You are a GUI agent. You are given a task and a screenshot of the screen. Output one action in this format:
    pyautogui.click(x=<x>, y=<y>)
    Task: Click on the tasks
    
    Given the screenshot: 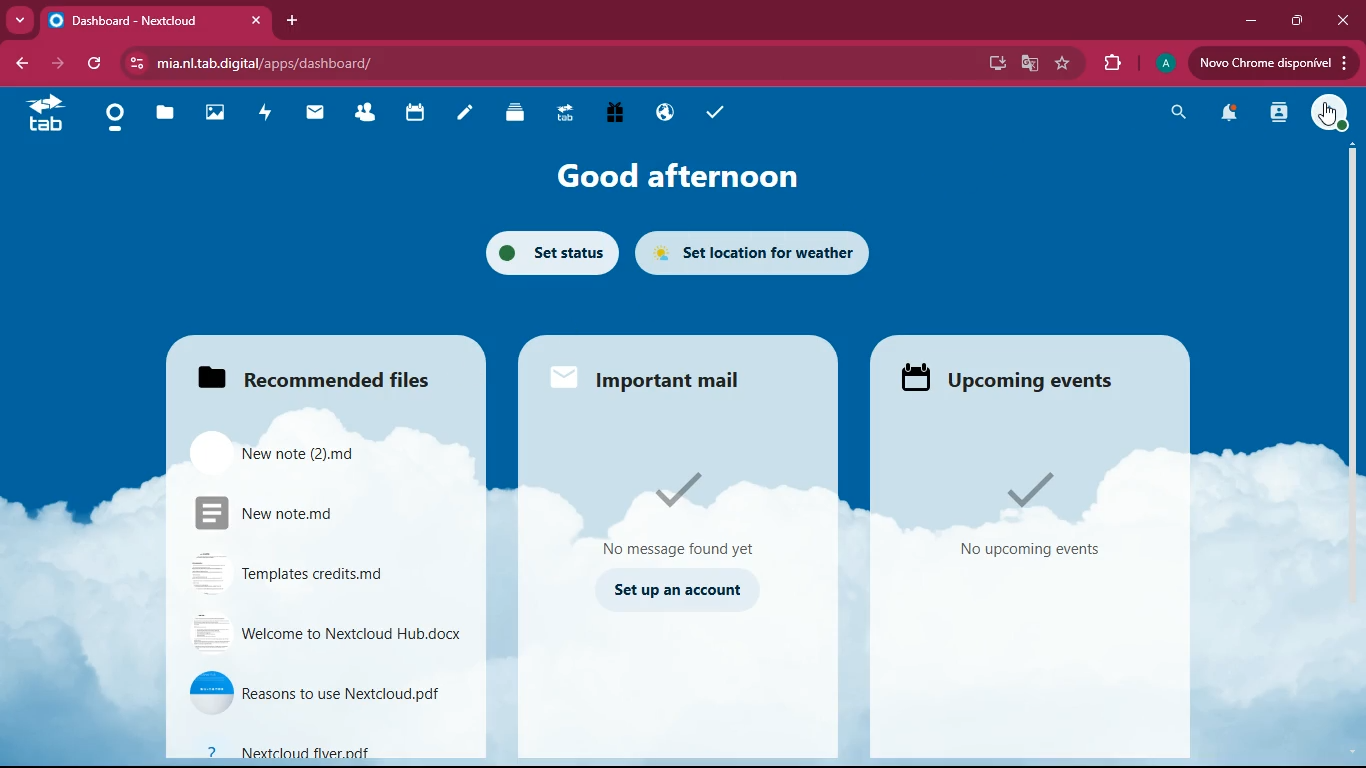 What is the action you would take?
    pyautogui.click(x=709, y=113)
    